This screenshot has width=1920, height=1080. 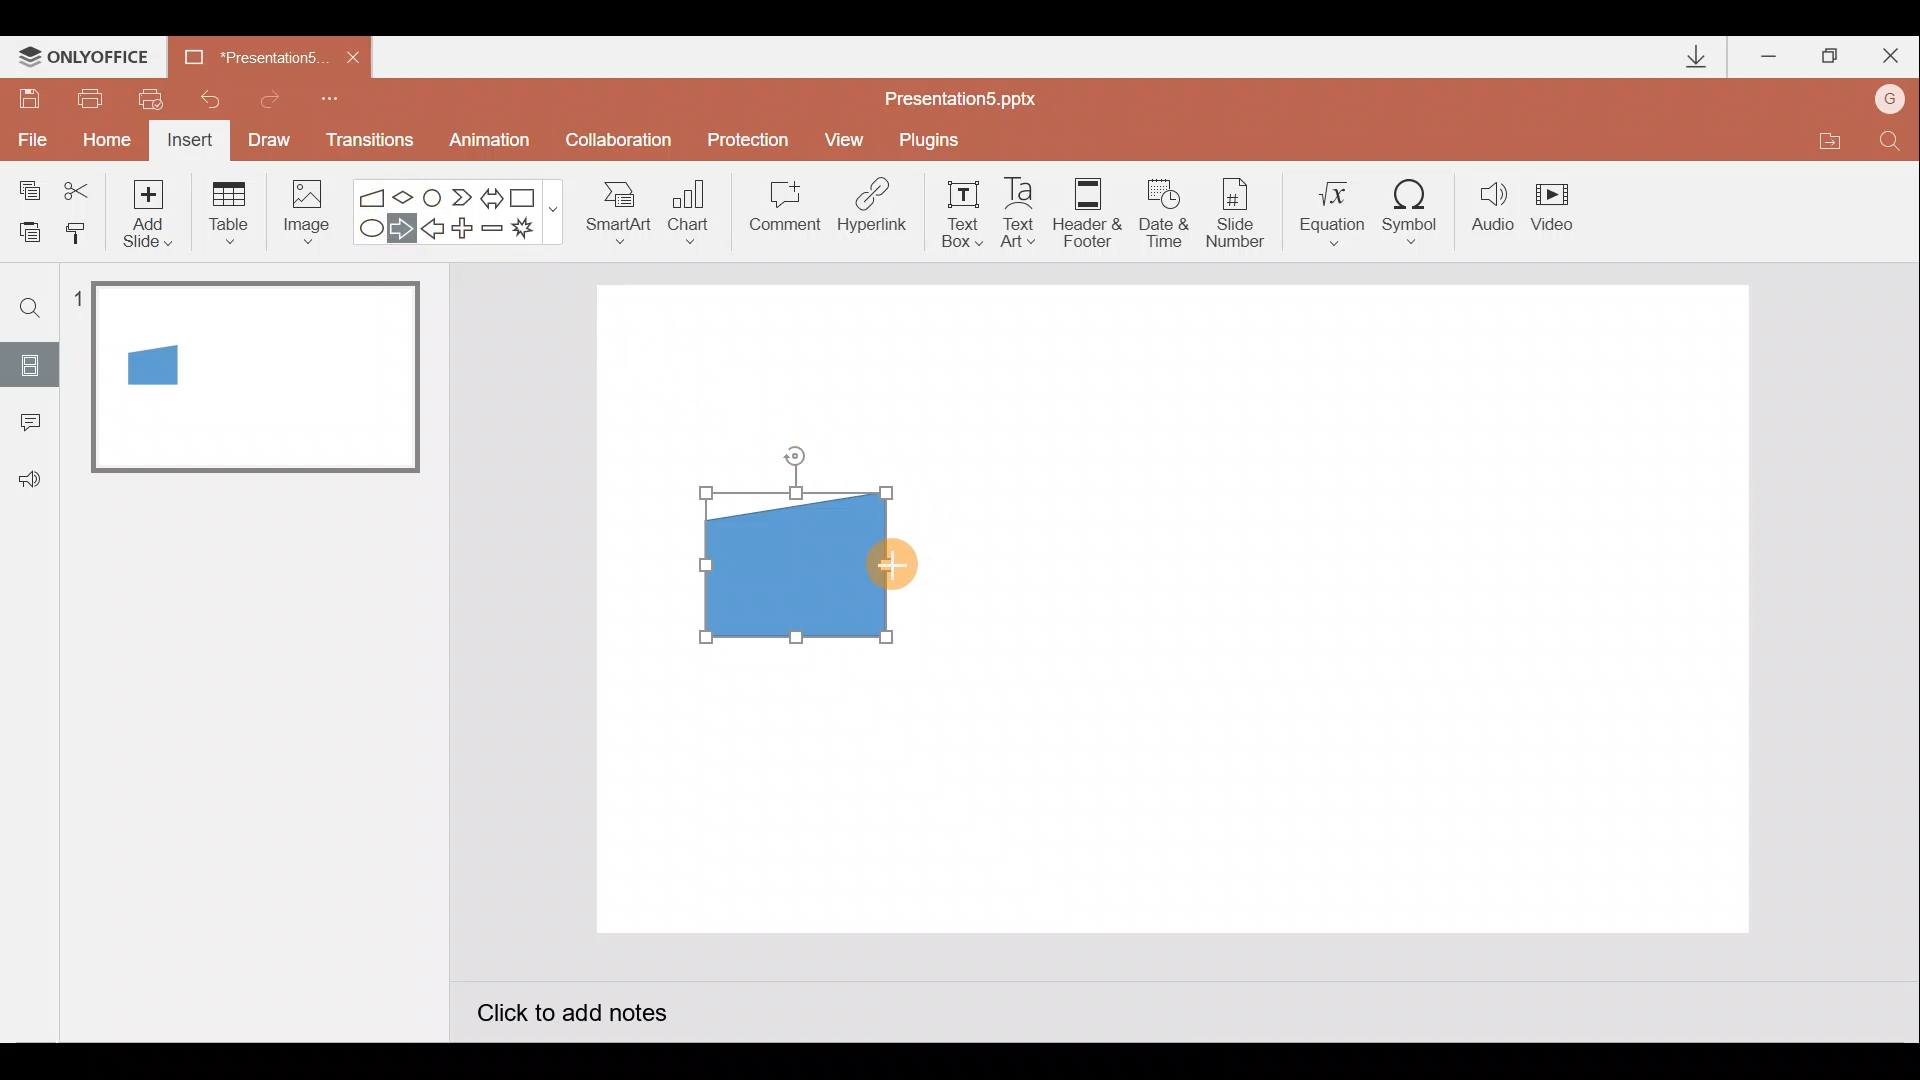 I want to click on Account name, so click(x=1891, y=101).